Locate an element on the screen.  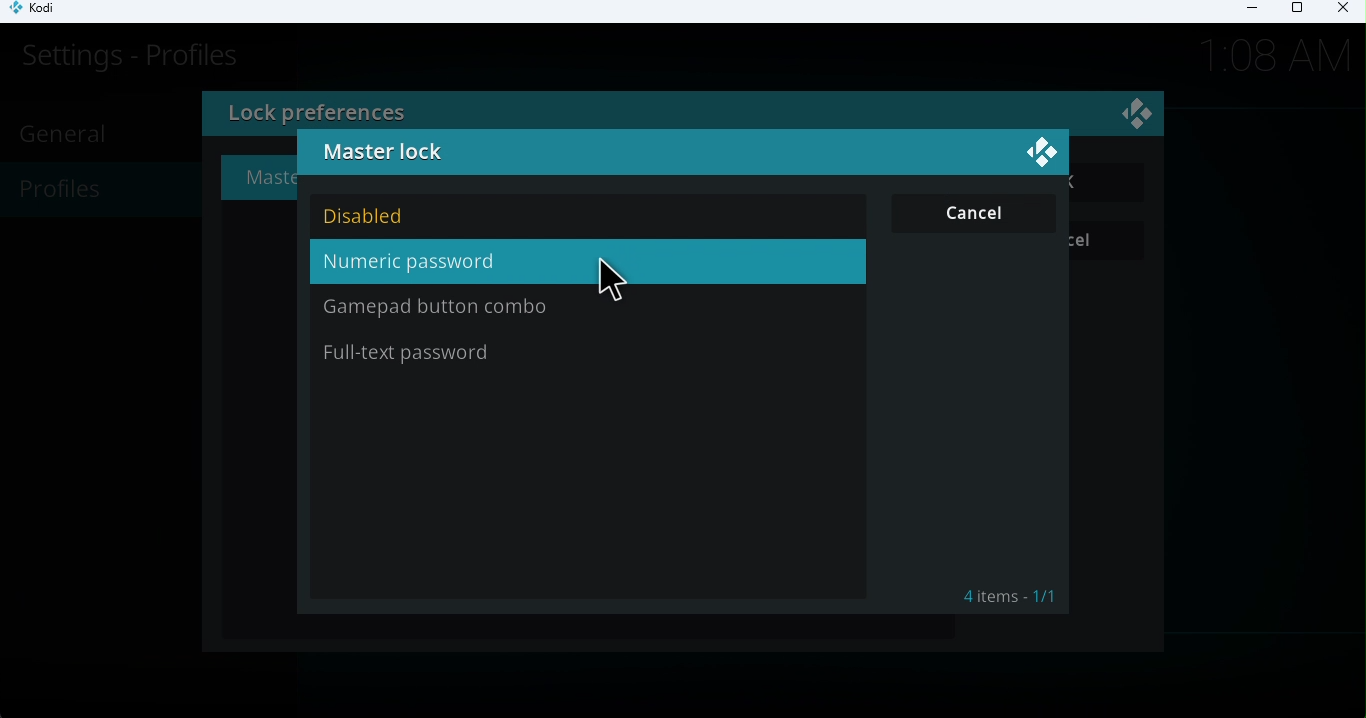
 is located at coordinates (1136, 112).